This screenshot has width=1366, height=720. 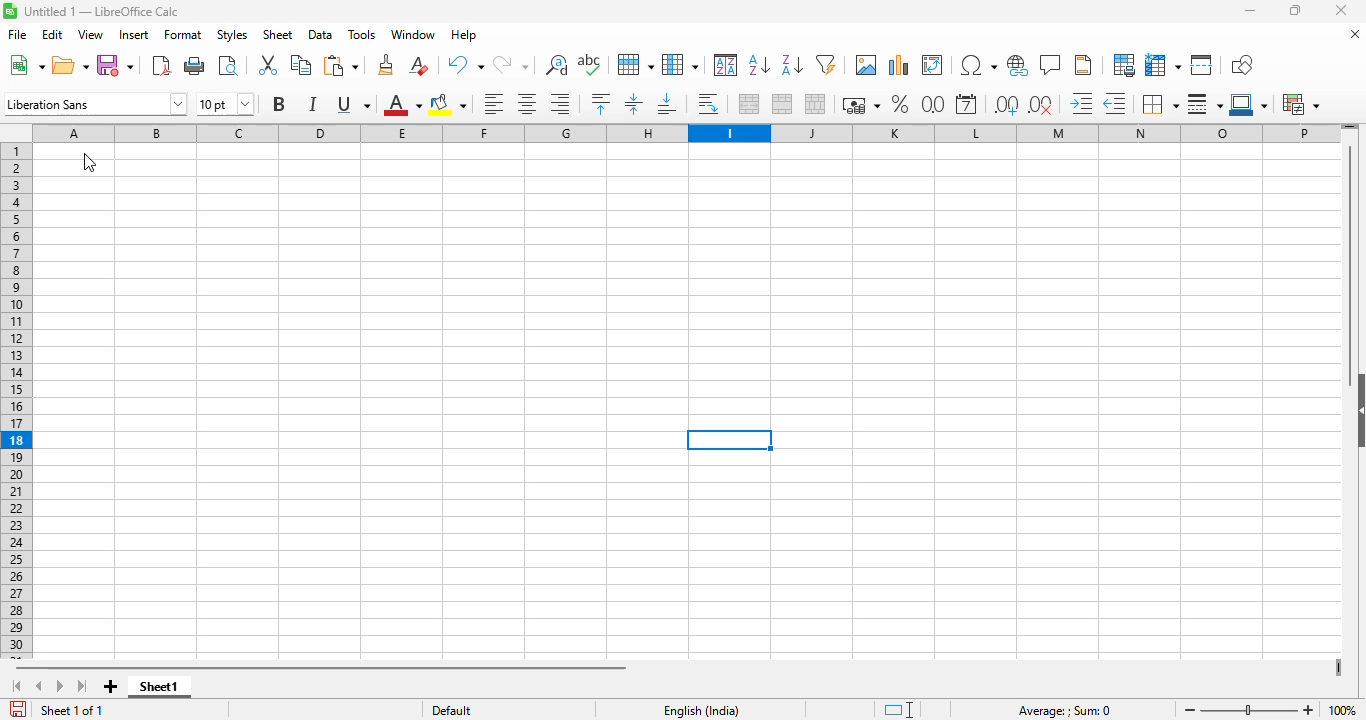 What do you see at coordinates (826, 64) in the screenshot?
I see `AutoFilter` at bounding box center [826, 64].